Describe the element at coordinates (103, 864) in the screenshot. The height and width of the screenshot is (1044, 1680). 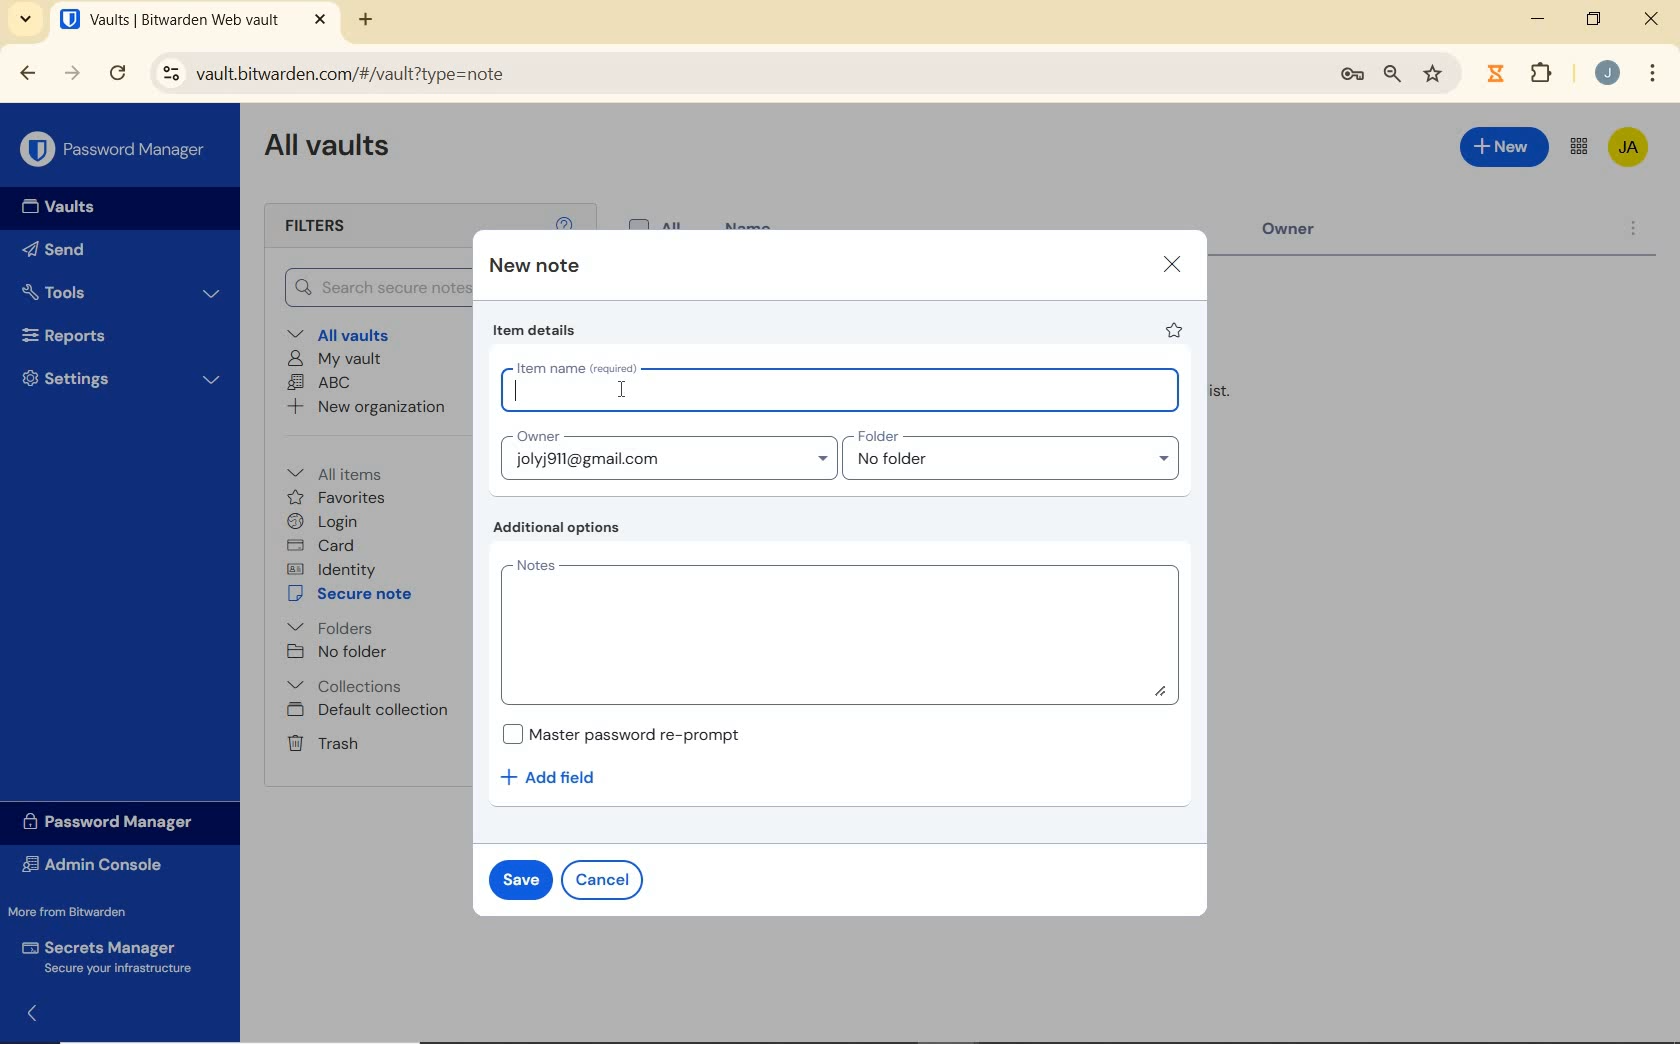
I see `Admin Console` at that location.